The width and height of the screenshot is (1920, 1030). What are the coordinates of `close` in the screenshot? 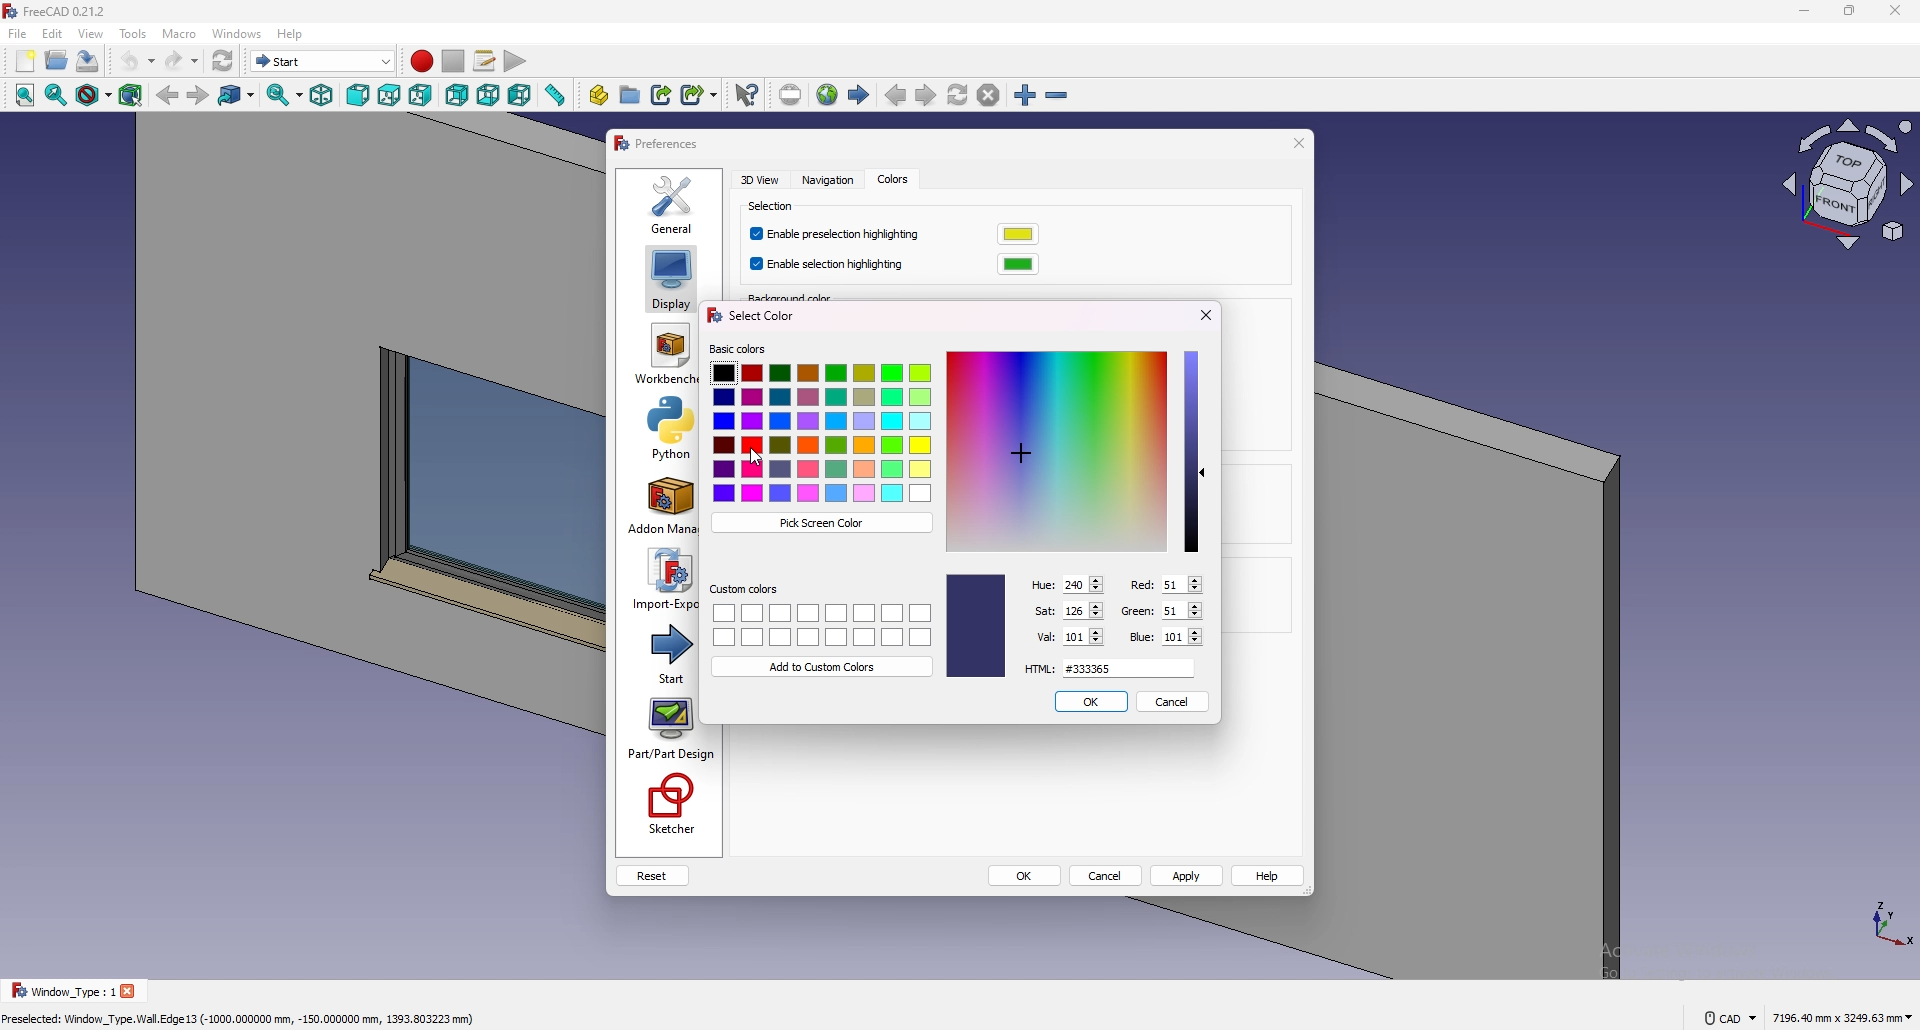 It's located at (1895, 11).